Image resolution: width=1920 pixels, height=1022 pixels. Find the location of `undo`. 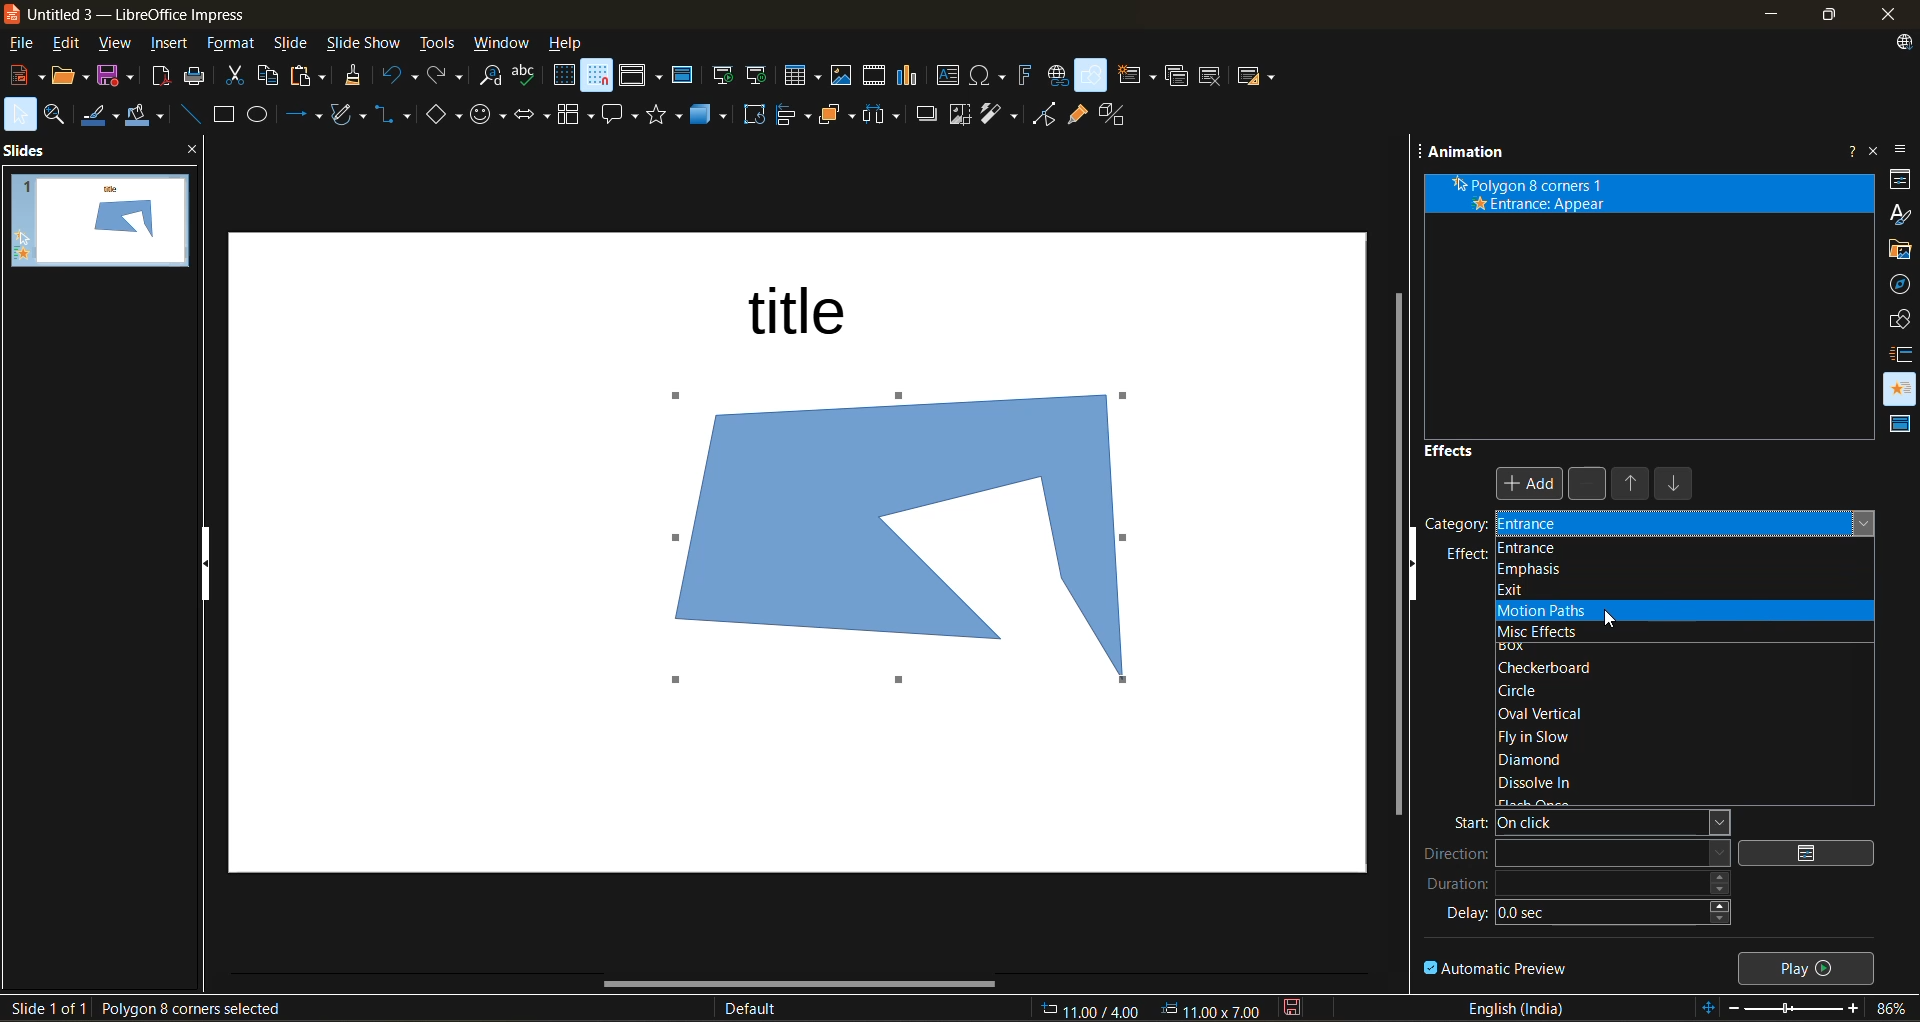

undo is located at coordinates (399, 76).